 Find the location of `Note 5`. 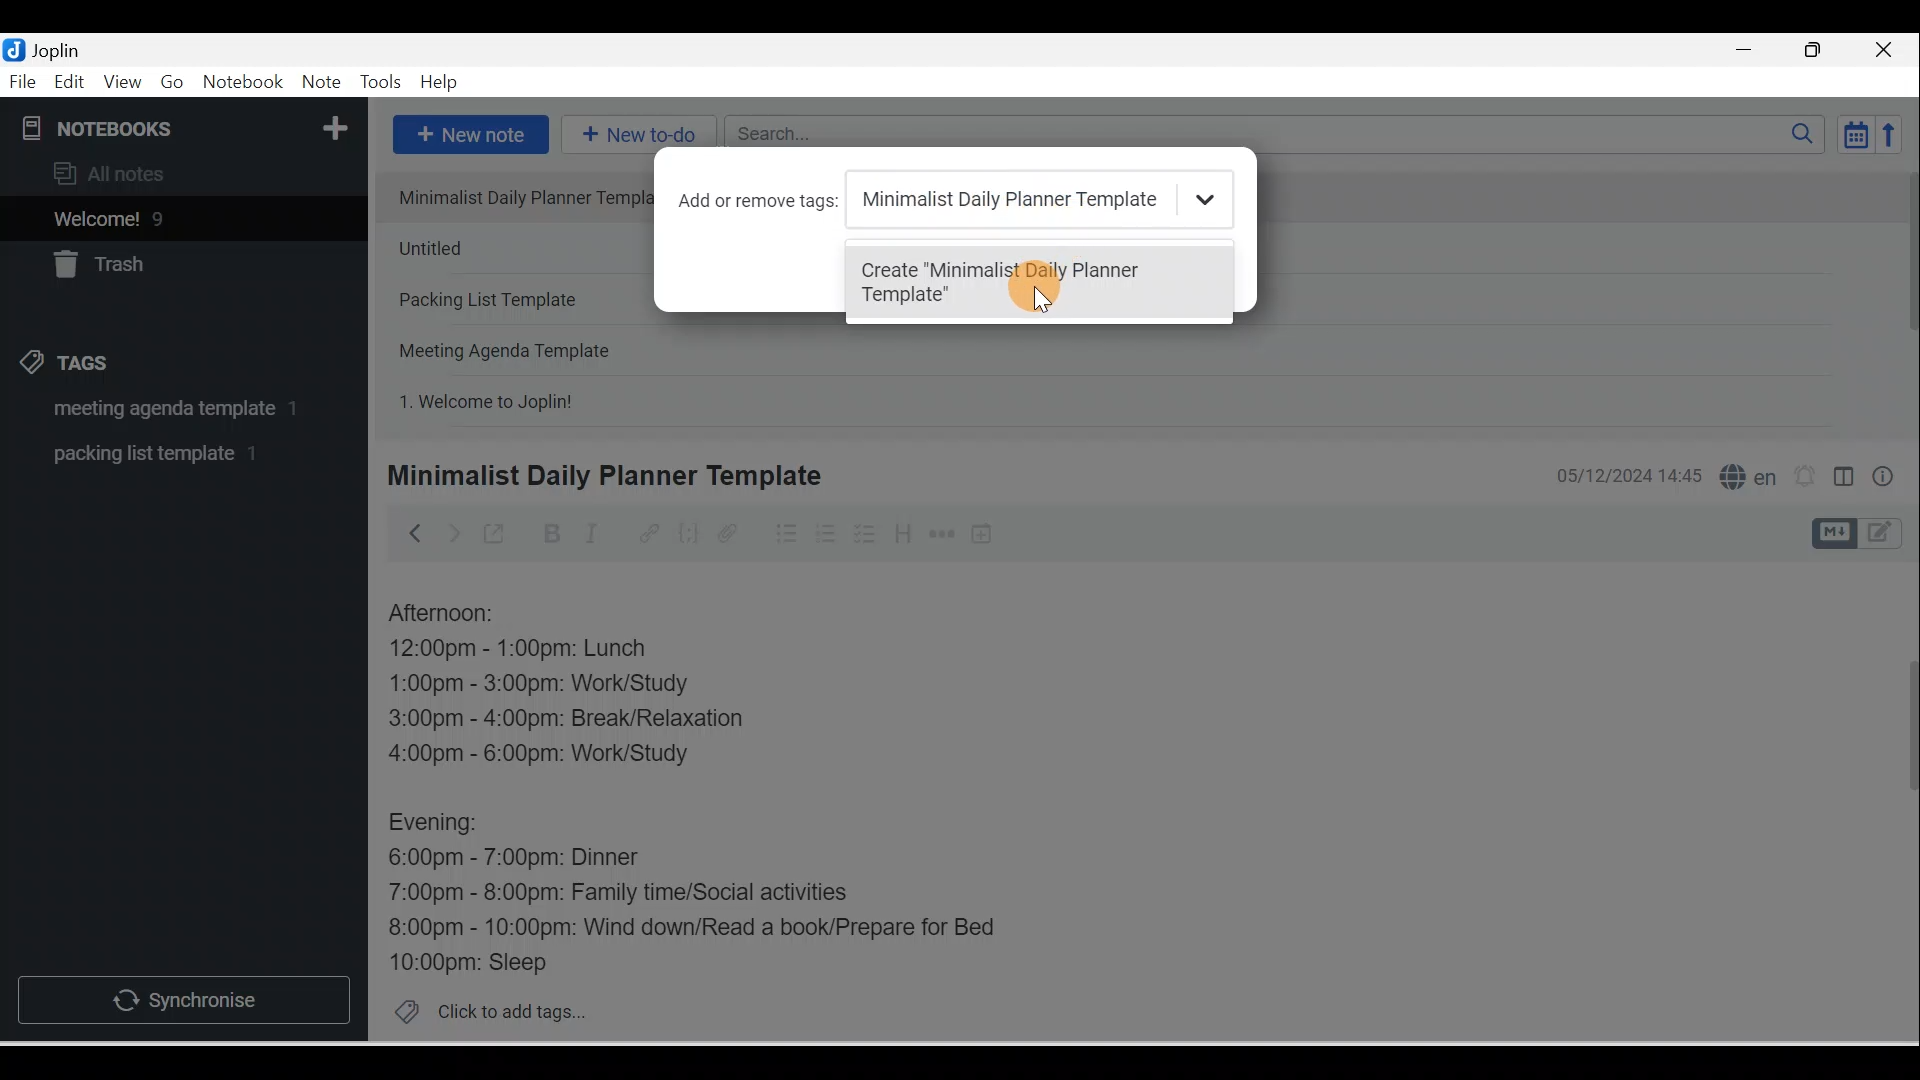

Note 5 is located at coordinates (559, 399).